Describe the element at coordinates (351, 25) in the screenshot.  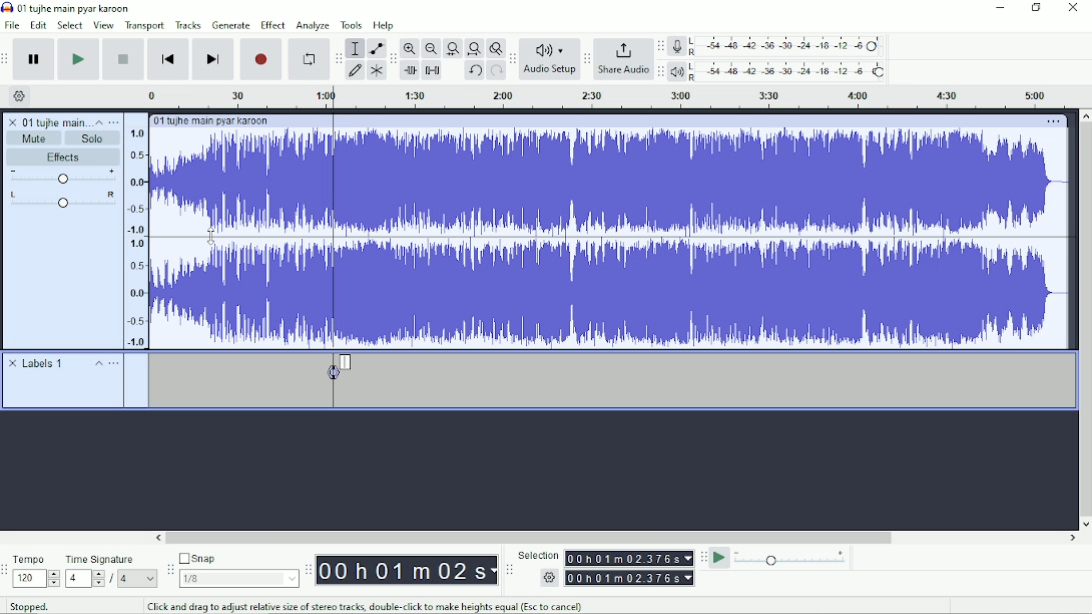
I see `Tools` at that location.